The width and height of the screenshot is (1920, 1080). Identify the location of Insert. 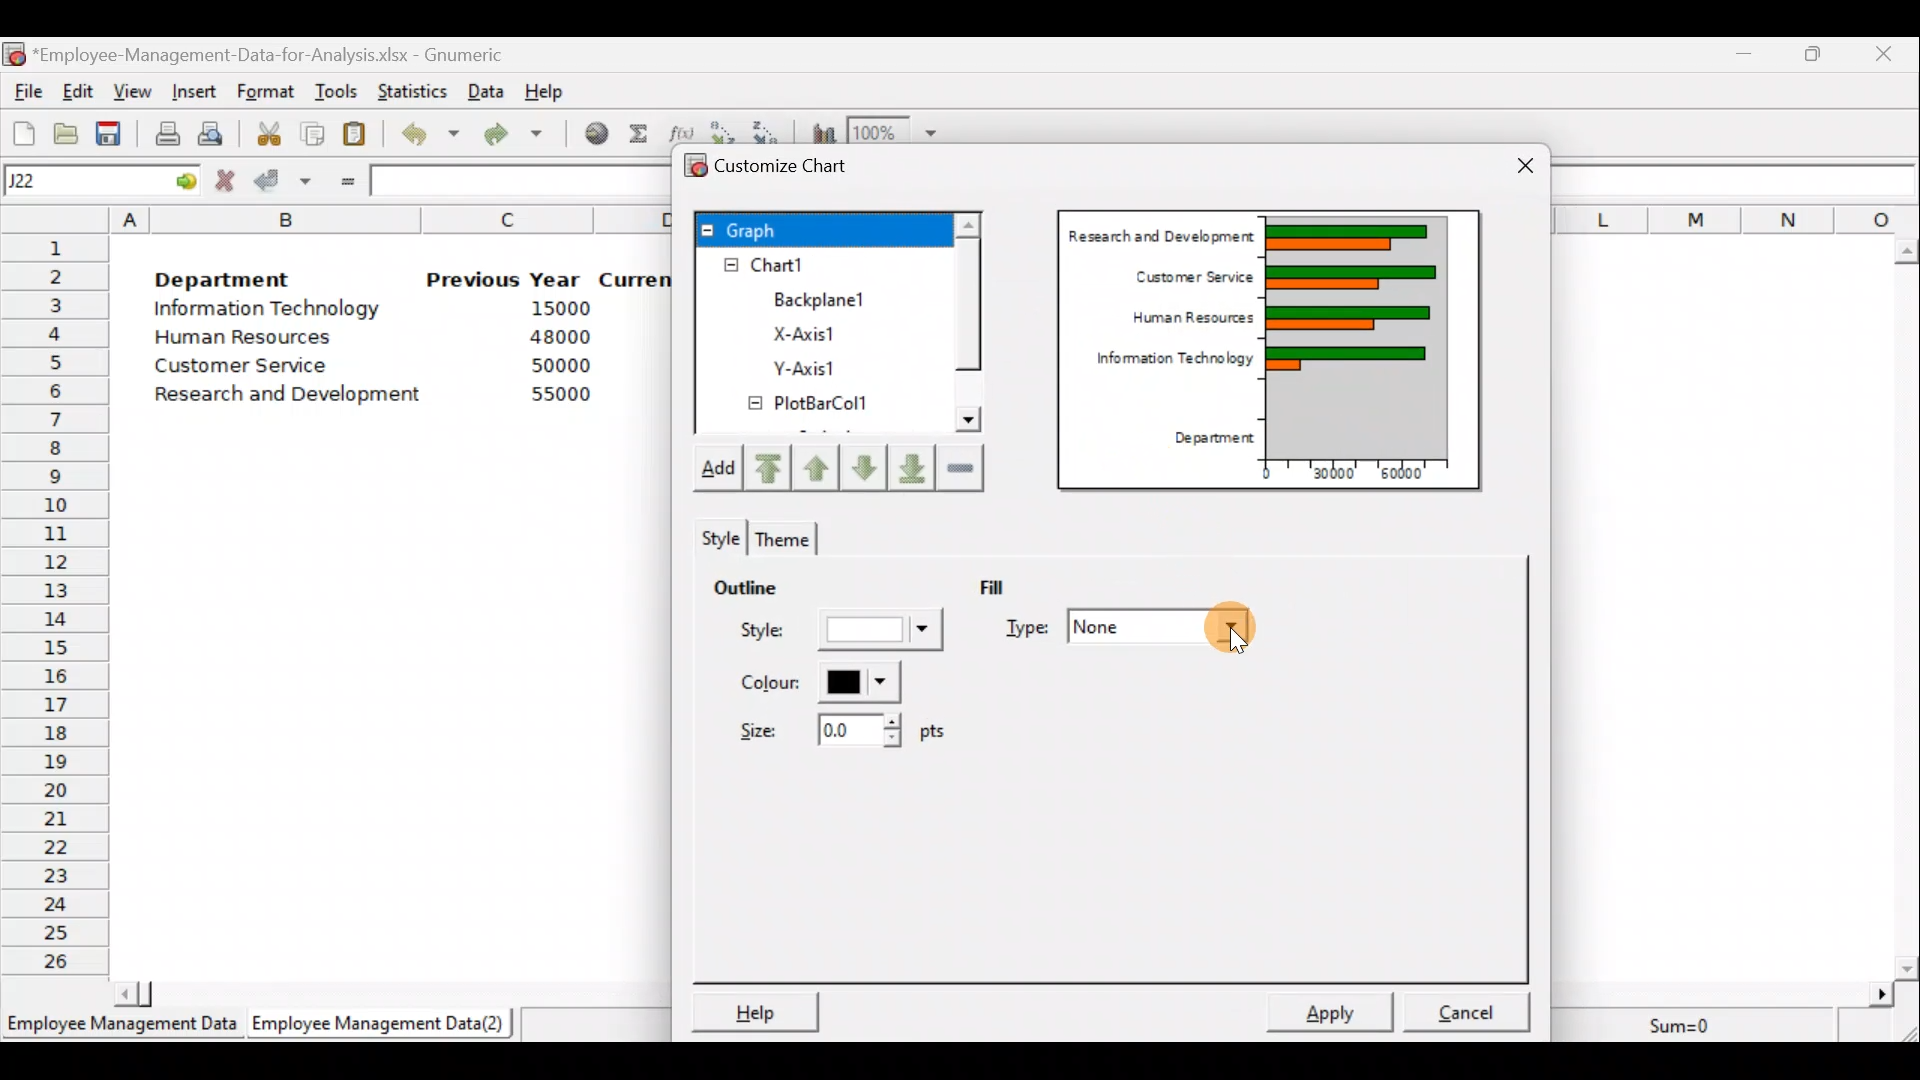
(198, 89).